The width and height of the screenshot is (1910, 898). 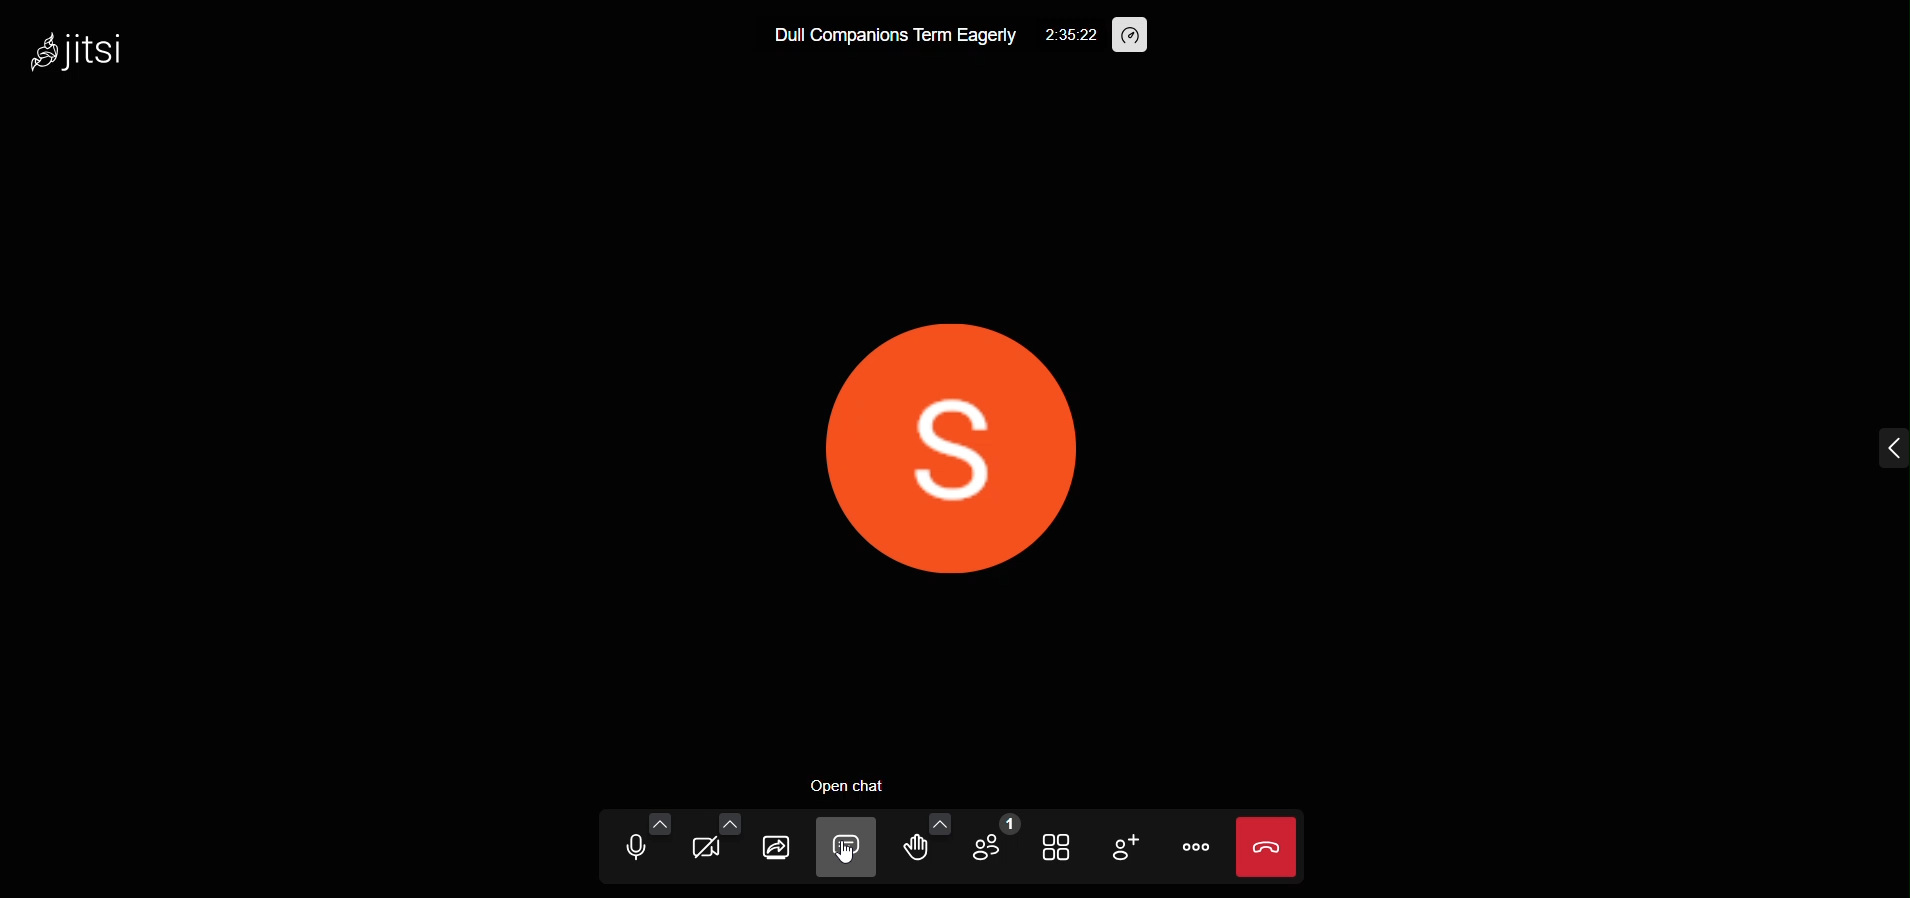 What do you see at coordinates (727, 822) in the screenshot?
I see `video setting` at bounding box center [727, 822].